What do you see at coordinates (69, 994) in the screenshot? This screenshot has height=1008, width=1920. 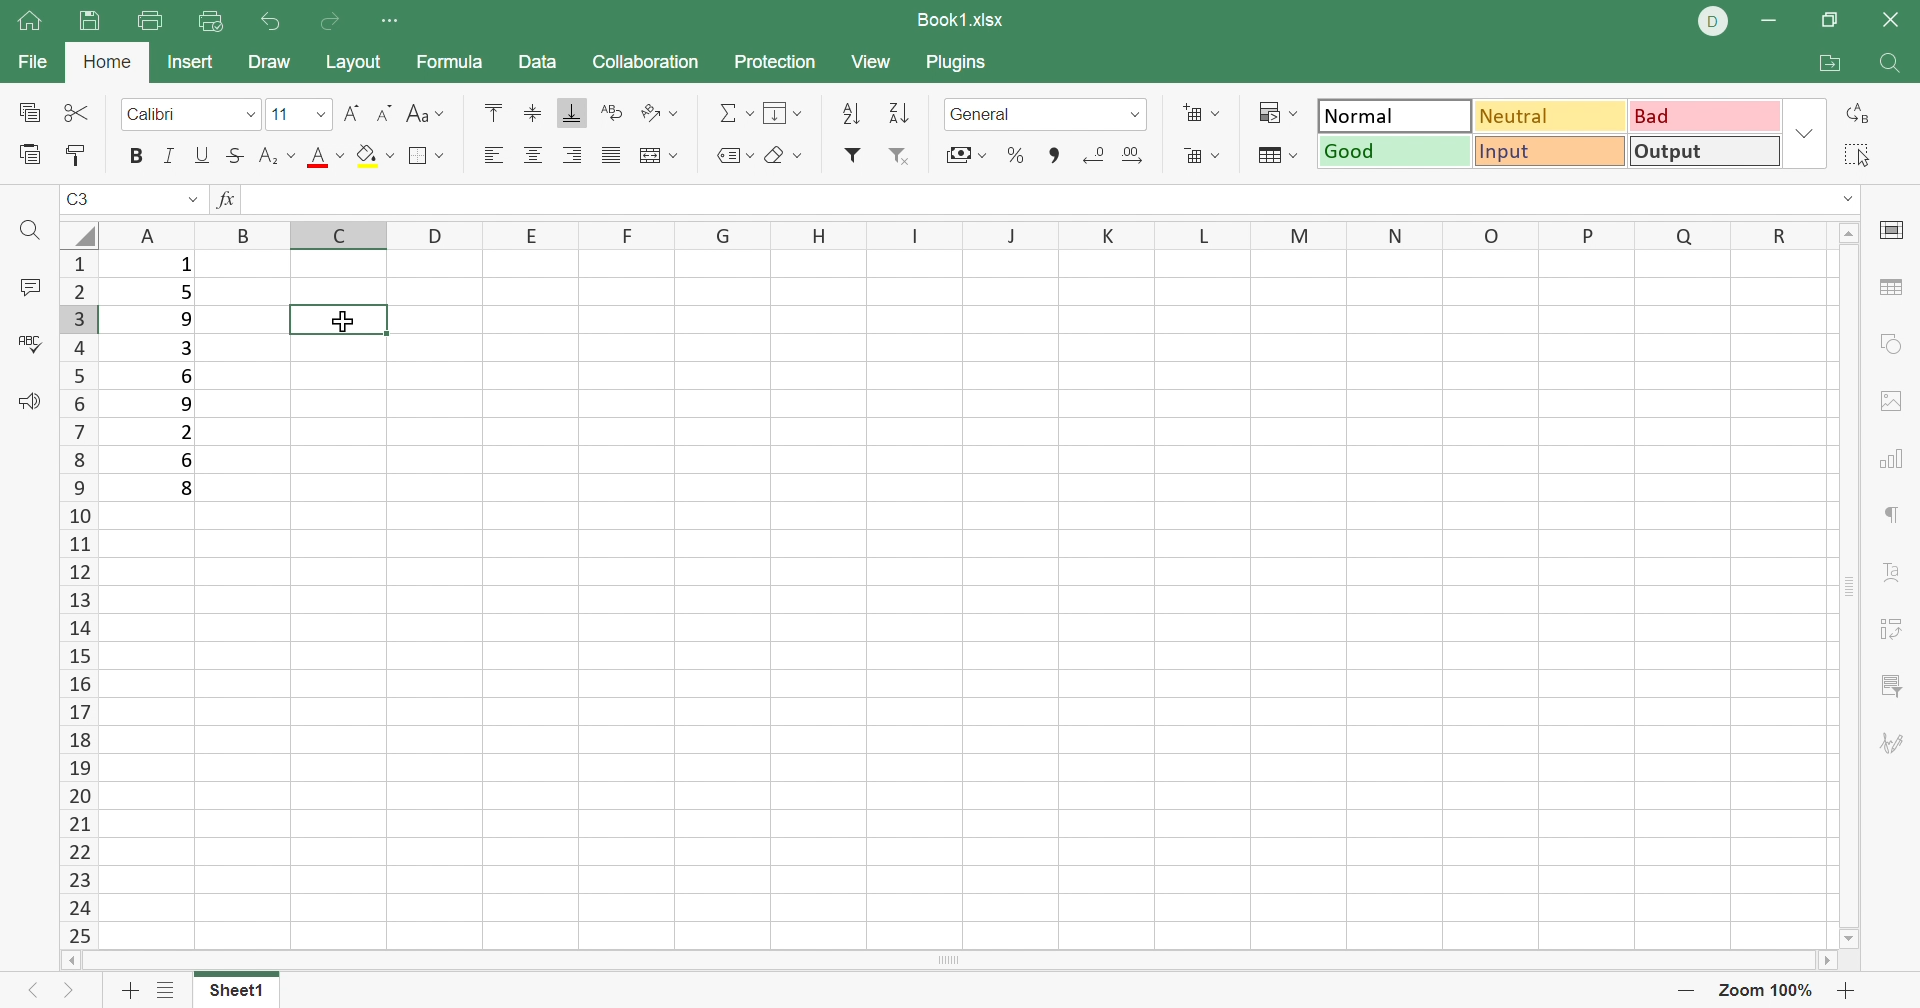 I see `Next` at bounding box center [69, 994].